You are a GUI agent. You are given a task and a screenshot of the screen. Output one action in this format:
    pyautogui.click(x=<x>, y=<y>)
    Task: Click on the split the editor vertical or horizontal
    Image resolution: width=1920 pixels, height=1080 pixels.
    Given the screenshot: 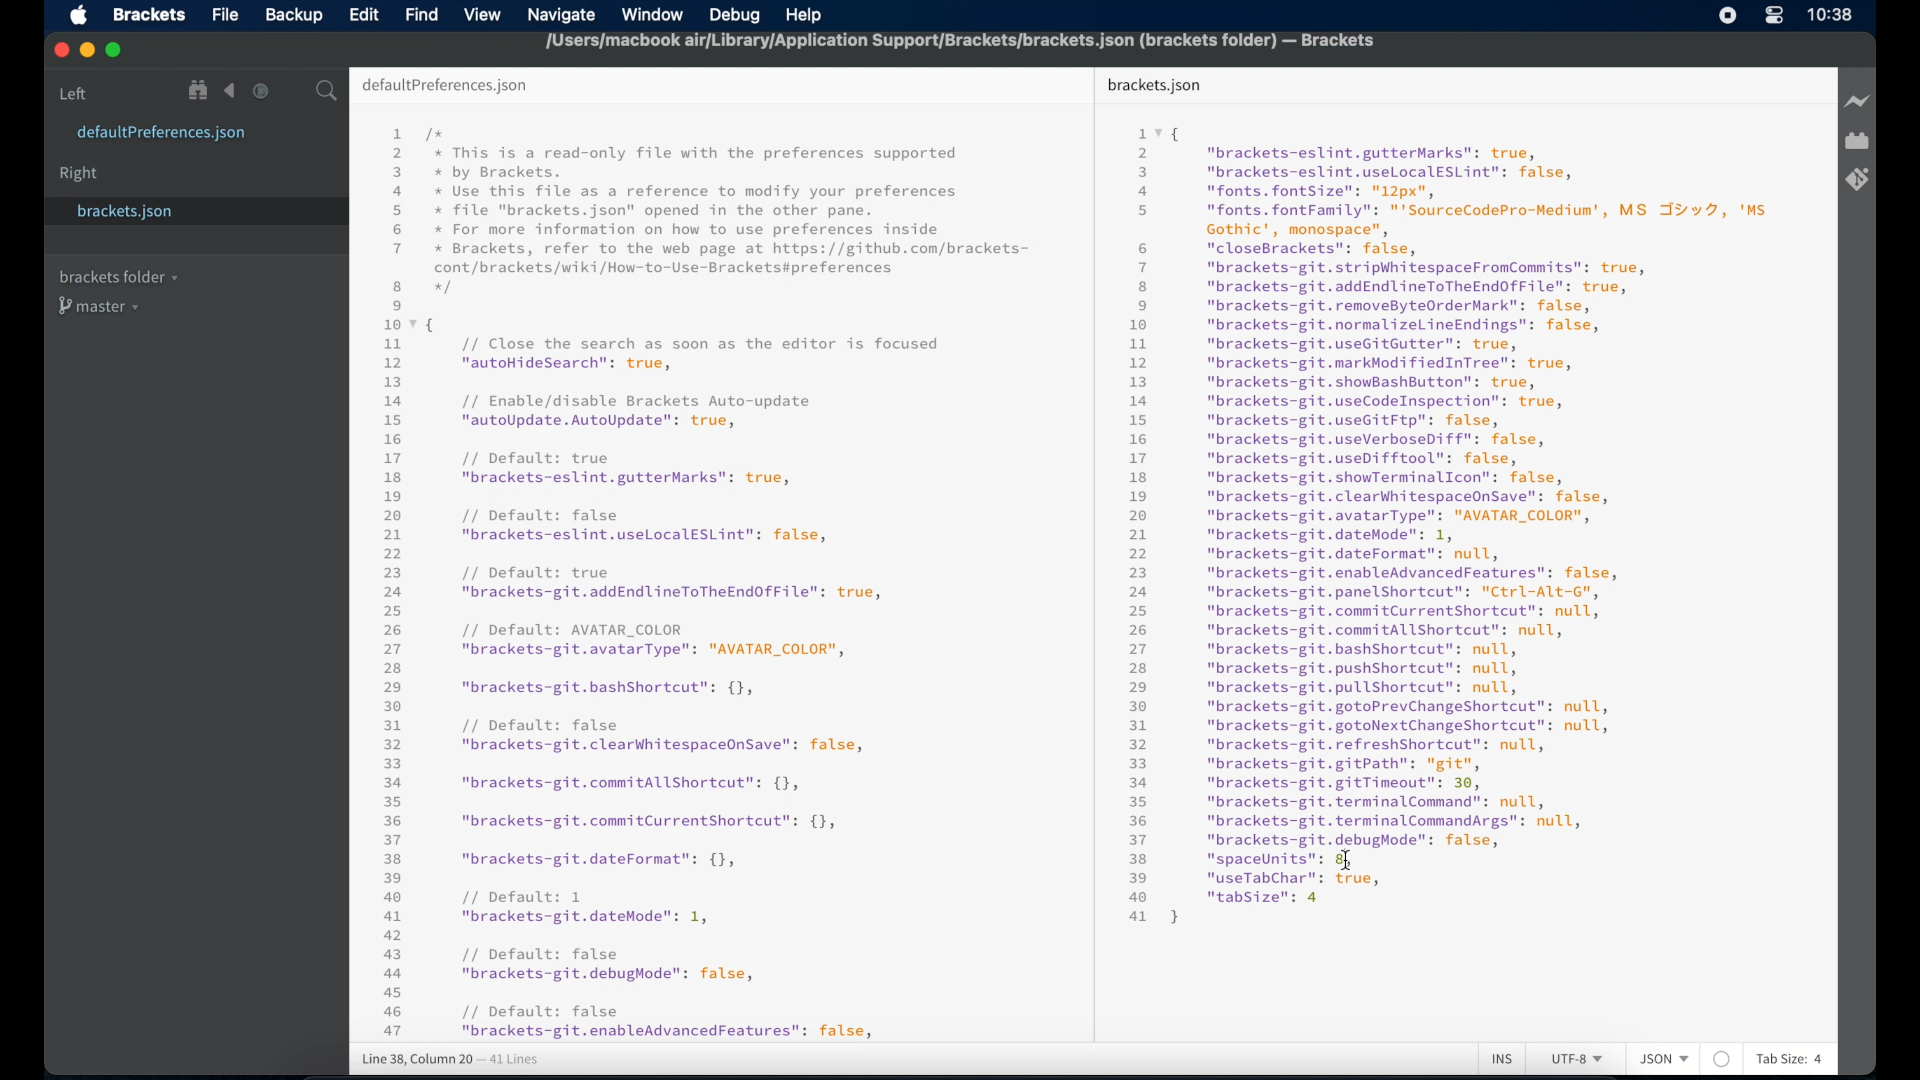 What is the action you would take?
    pyautogui.click(x=293, y=92)
    